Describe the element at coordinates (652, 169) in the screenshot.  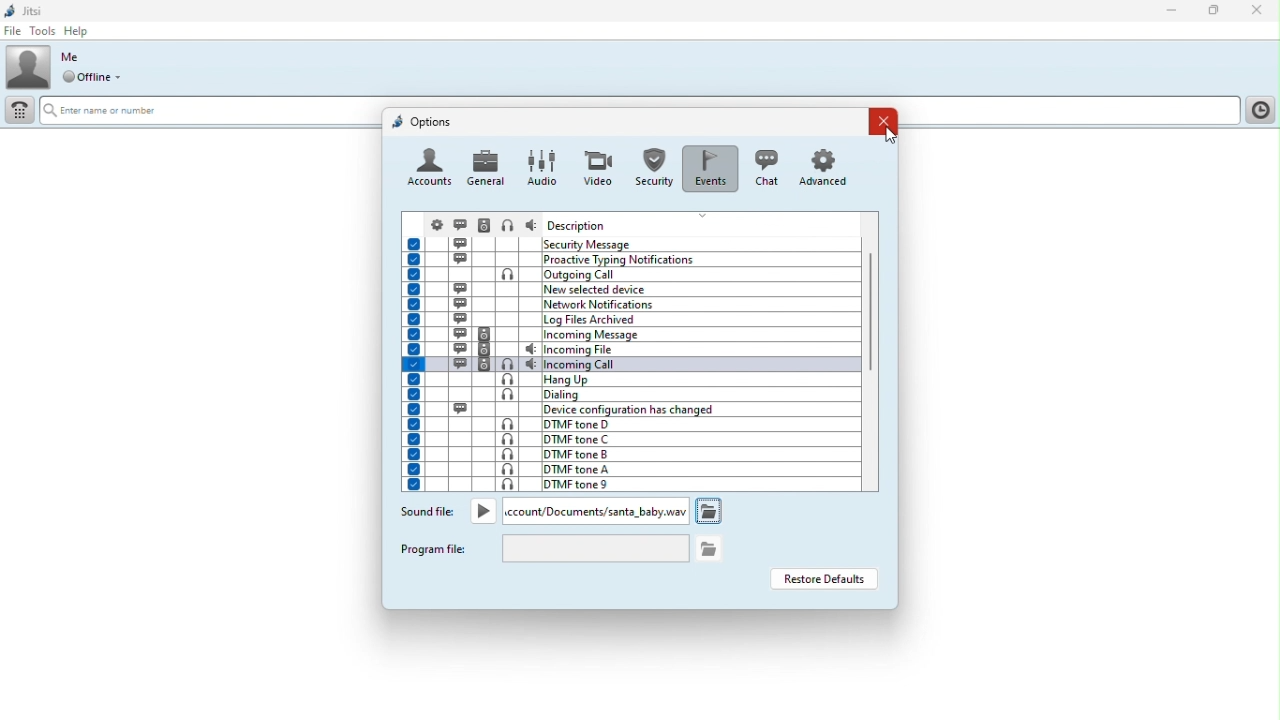
I see `` at that location.